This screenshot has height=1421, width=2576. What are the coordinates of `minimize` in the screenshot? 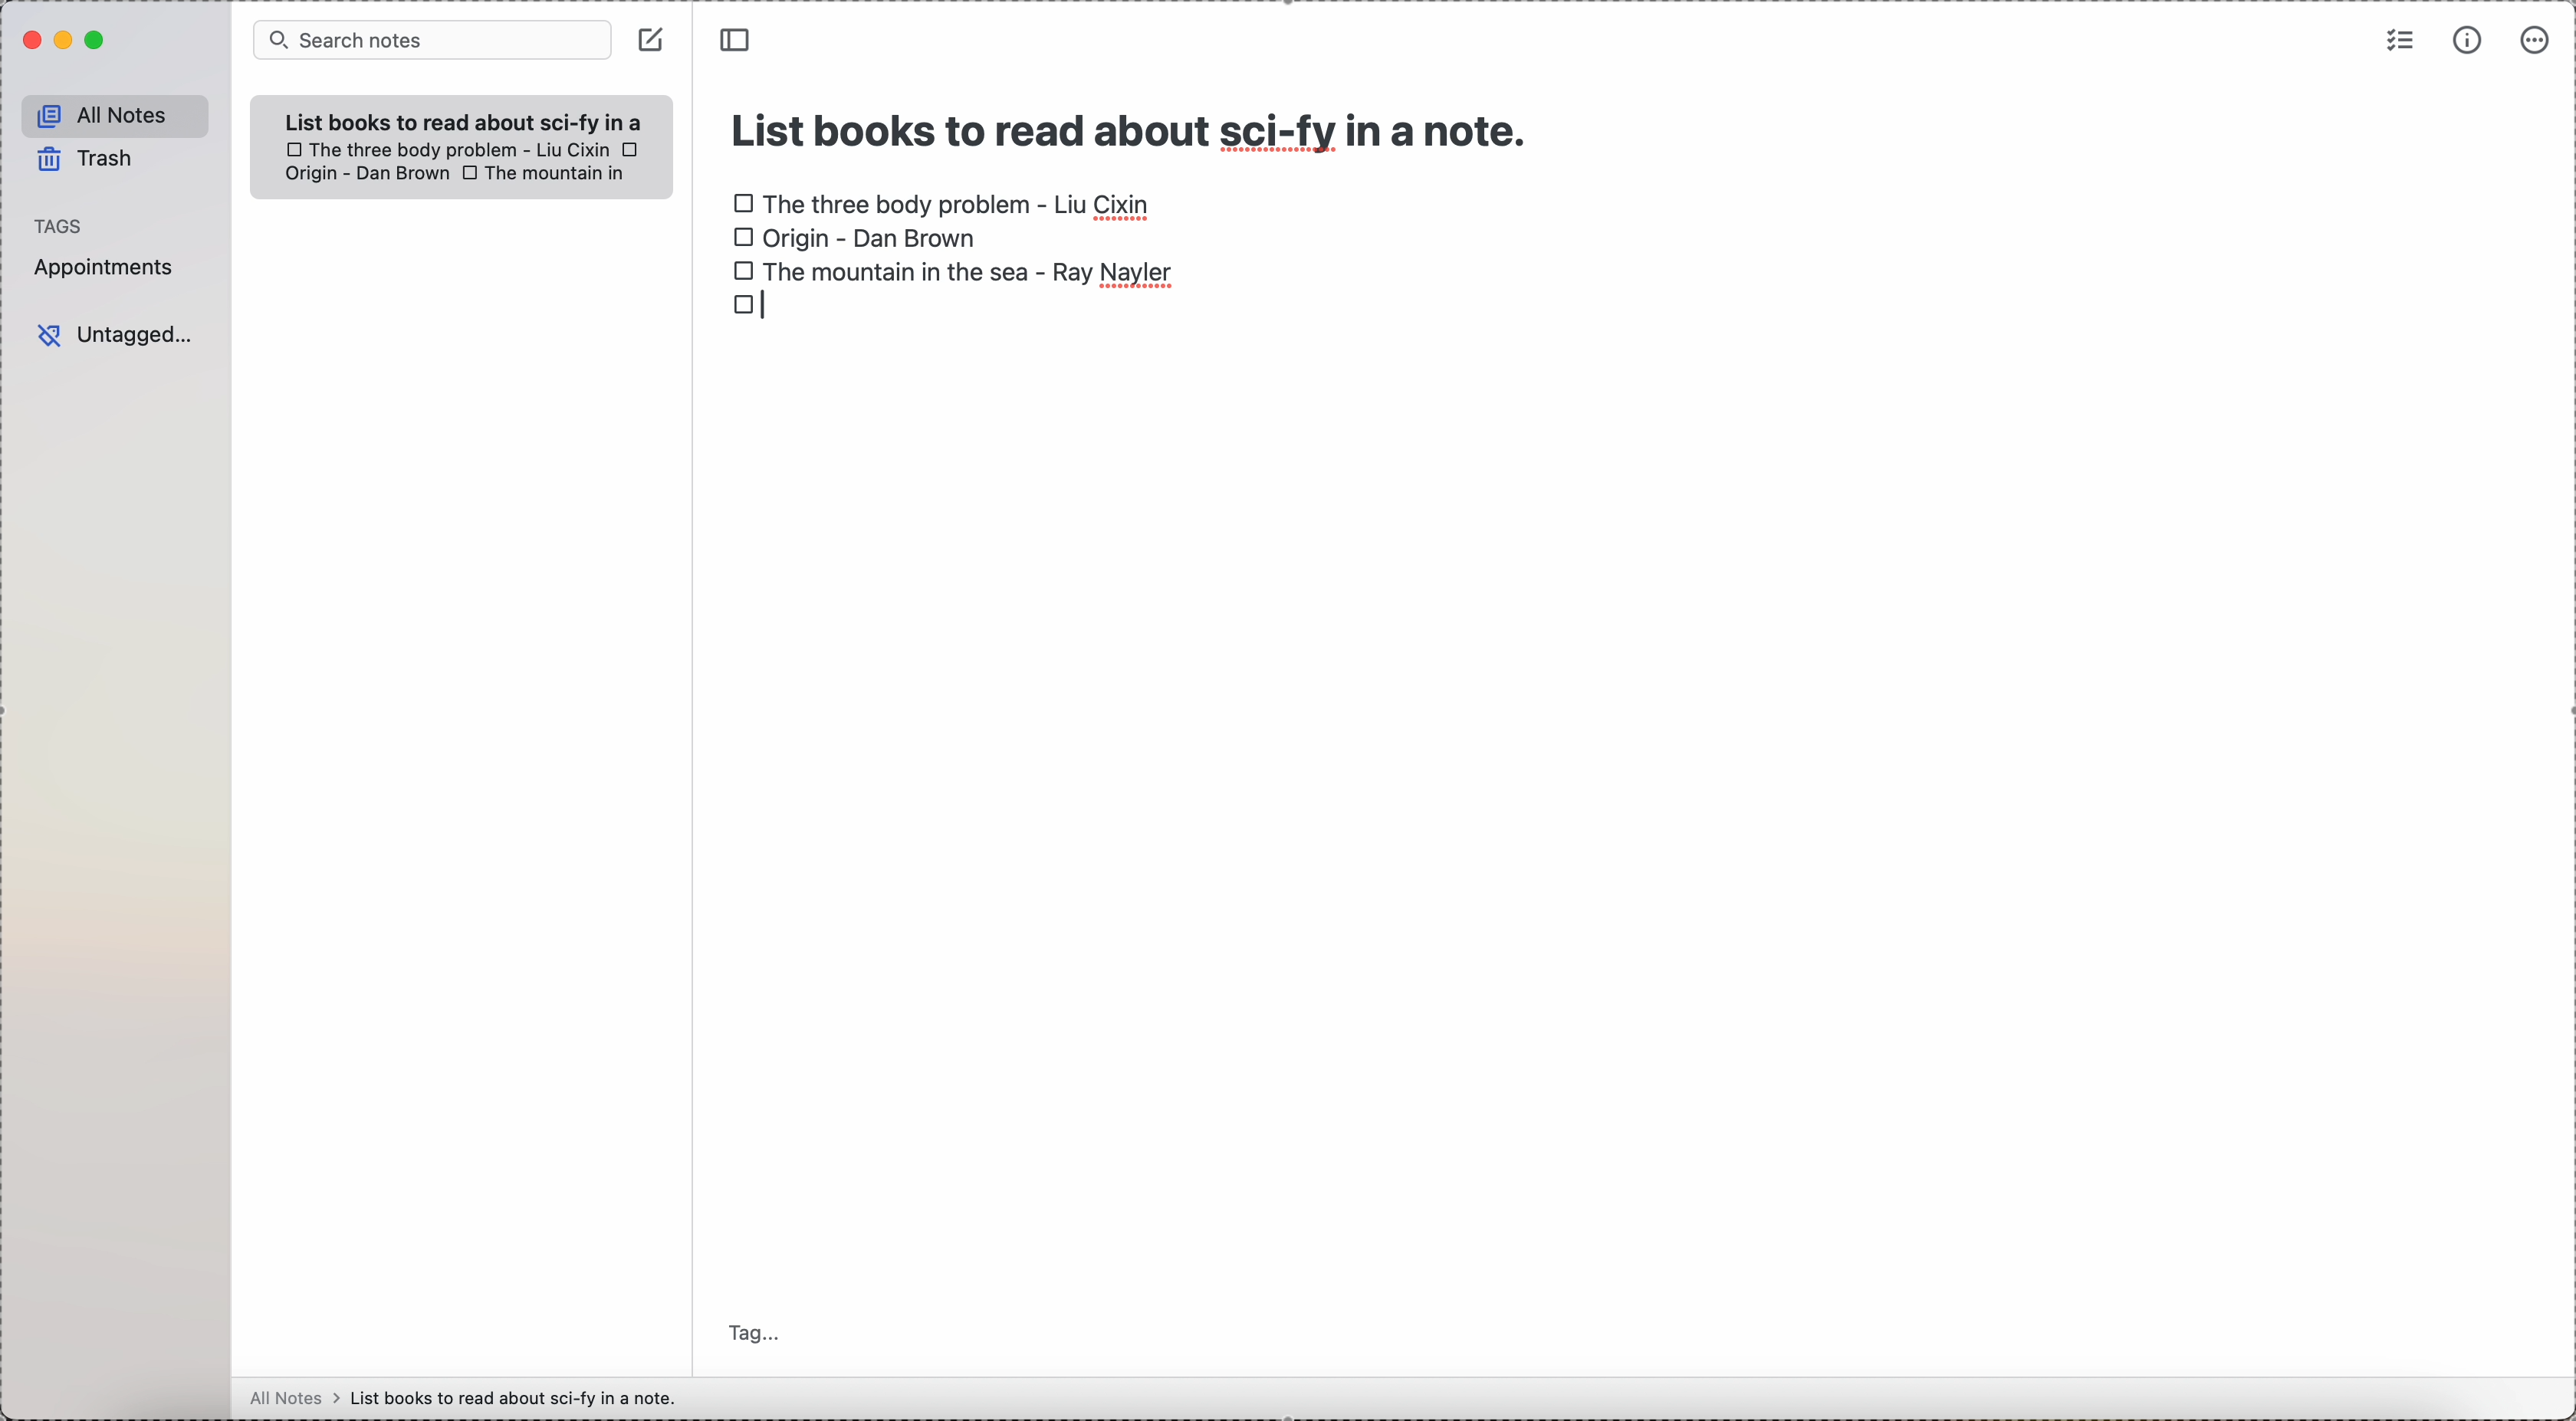 It's located at (60, 40).